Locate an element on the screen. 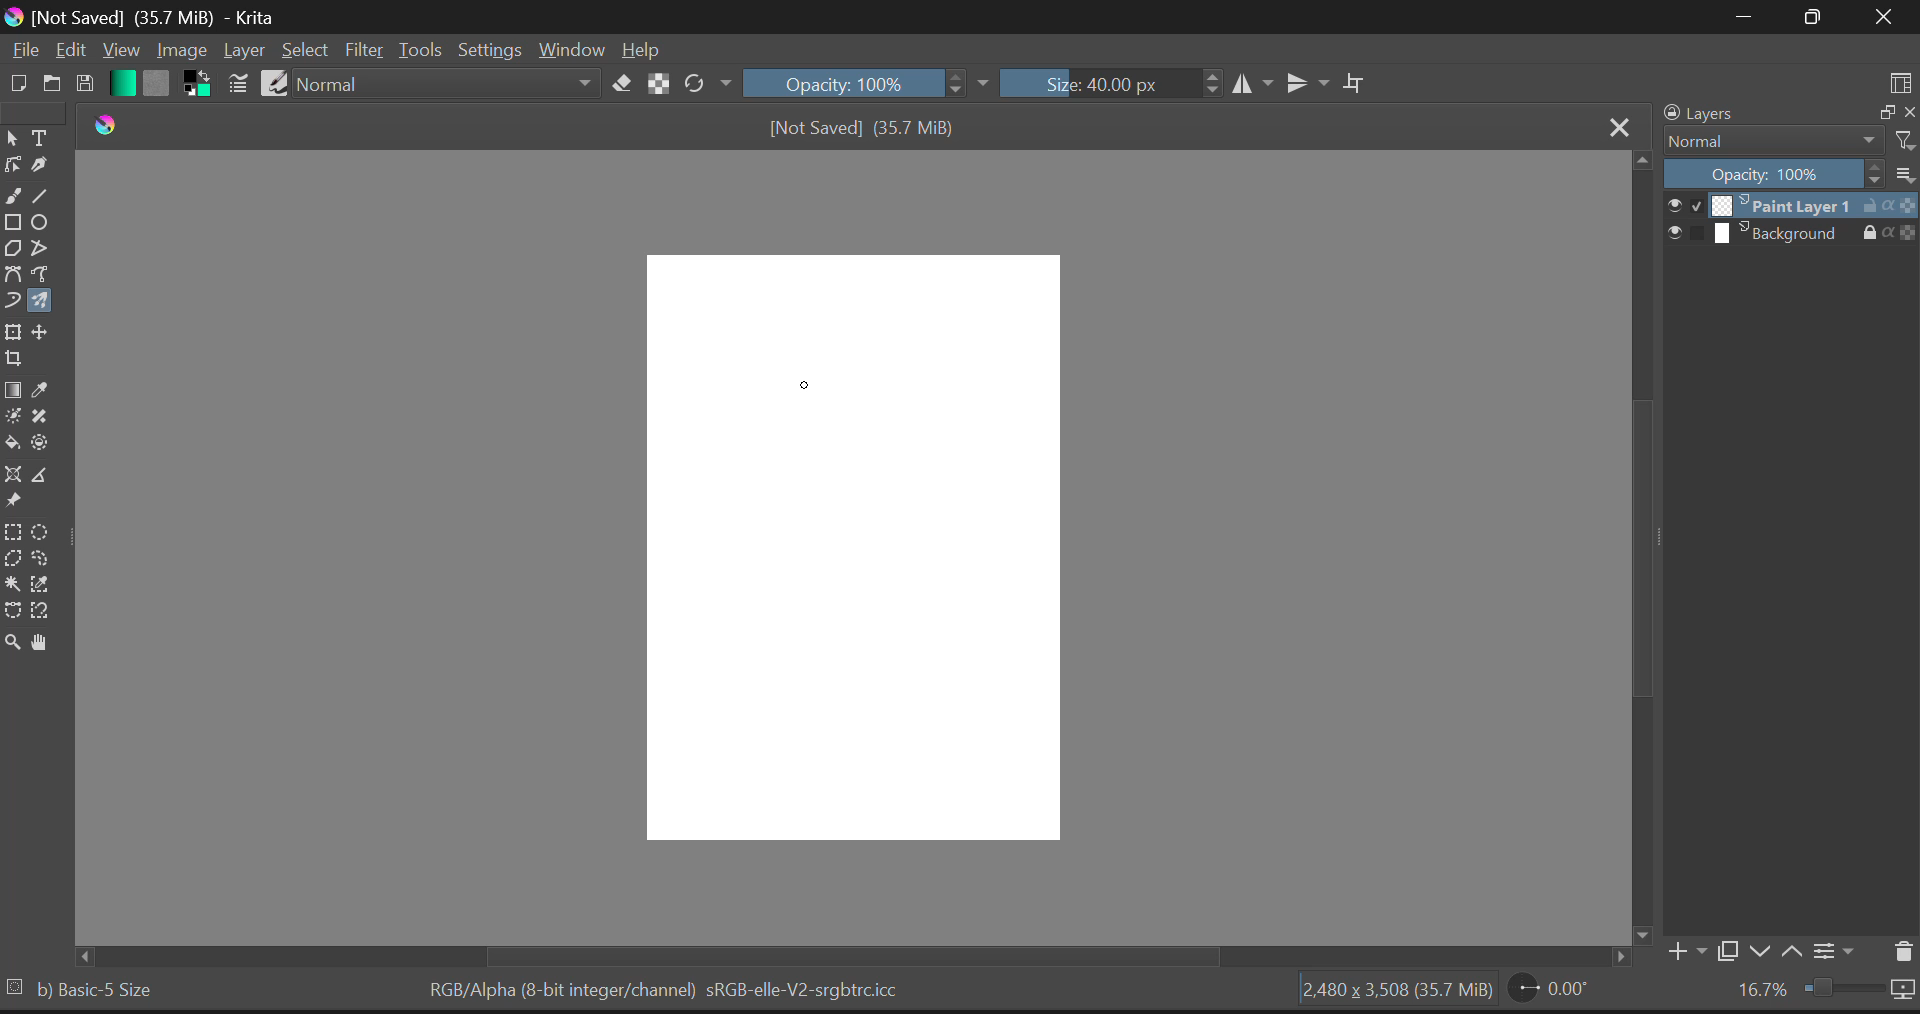 This screenshot has height=1014, width=1920. Minimize is located at coordinates (1818, 17).